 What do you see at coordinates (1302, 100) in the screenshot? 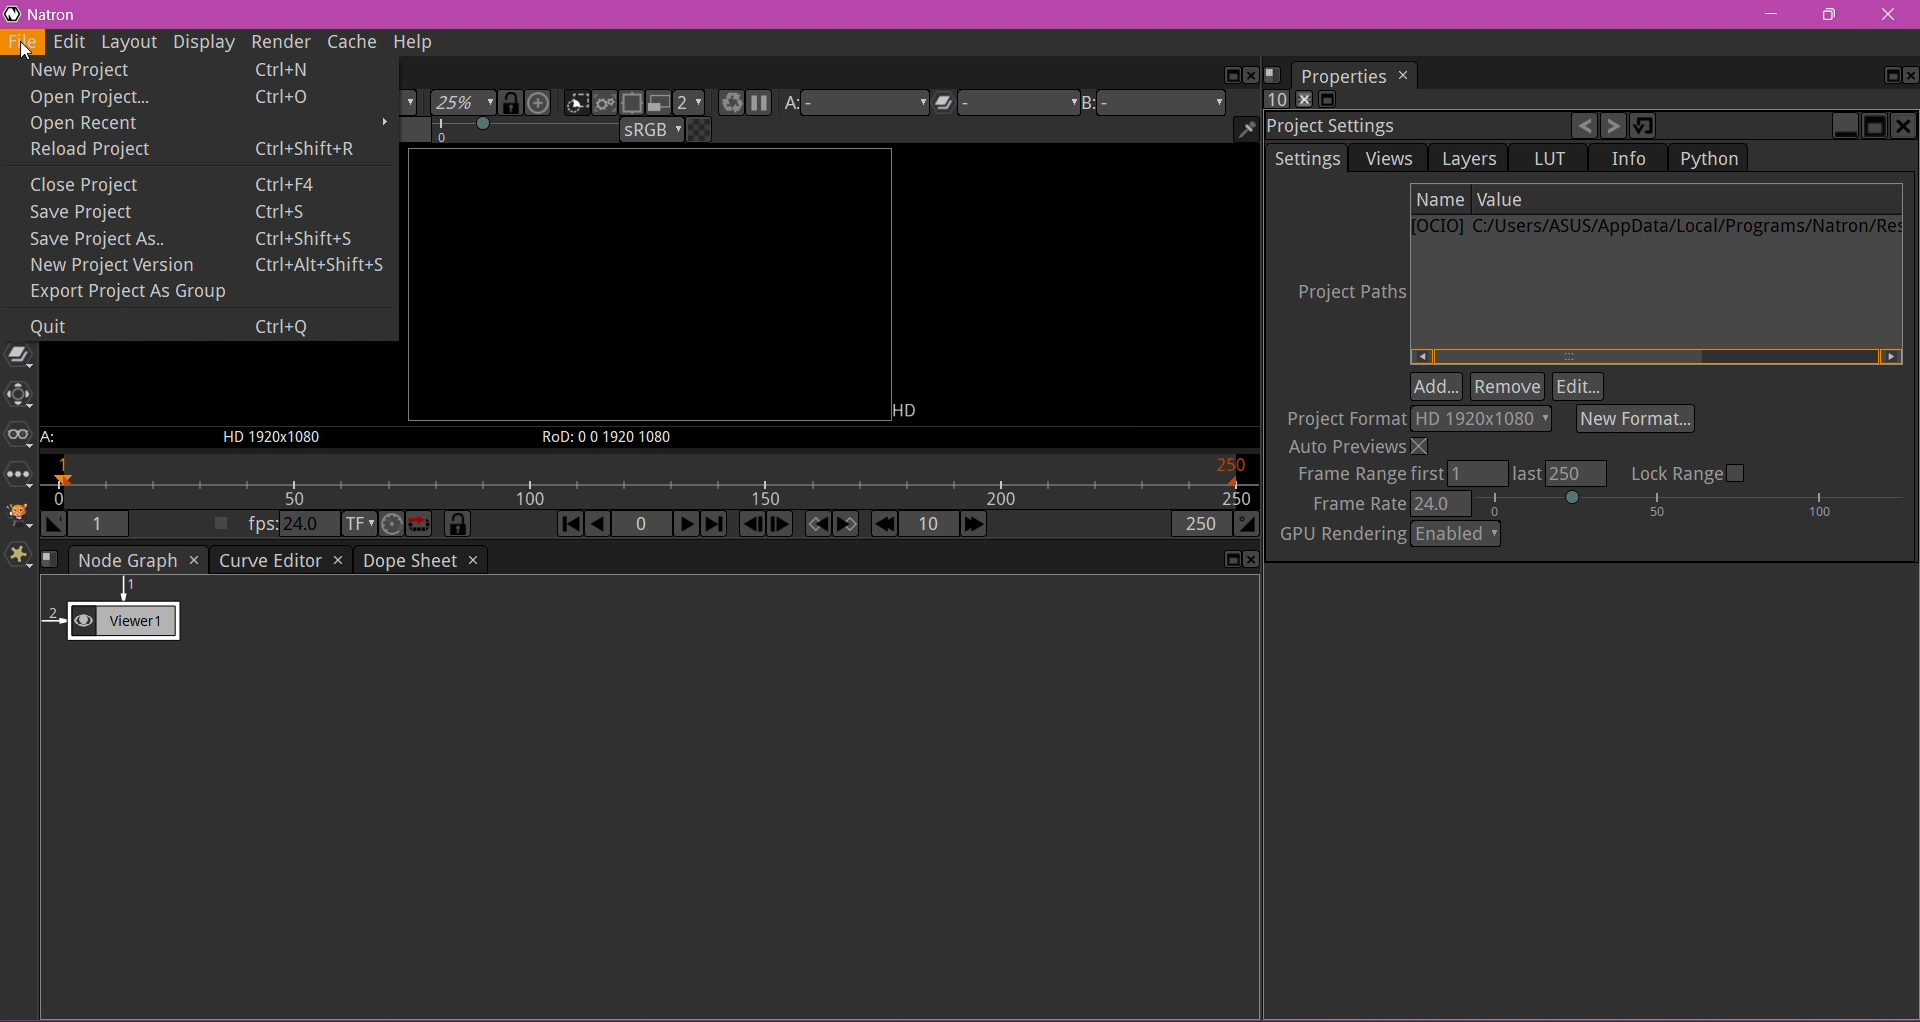
I see `Clears all panels in the properties bin pane` at bounding box center [1302, 100].